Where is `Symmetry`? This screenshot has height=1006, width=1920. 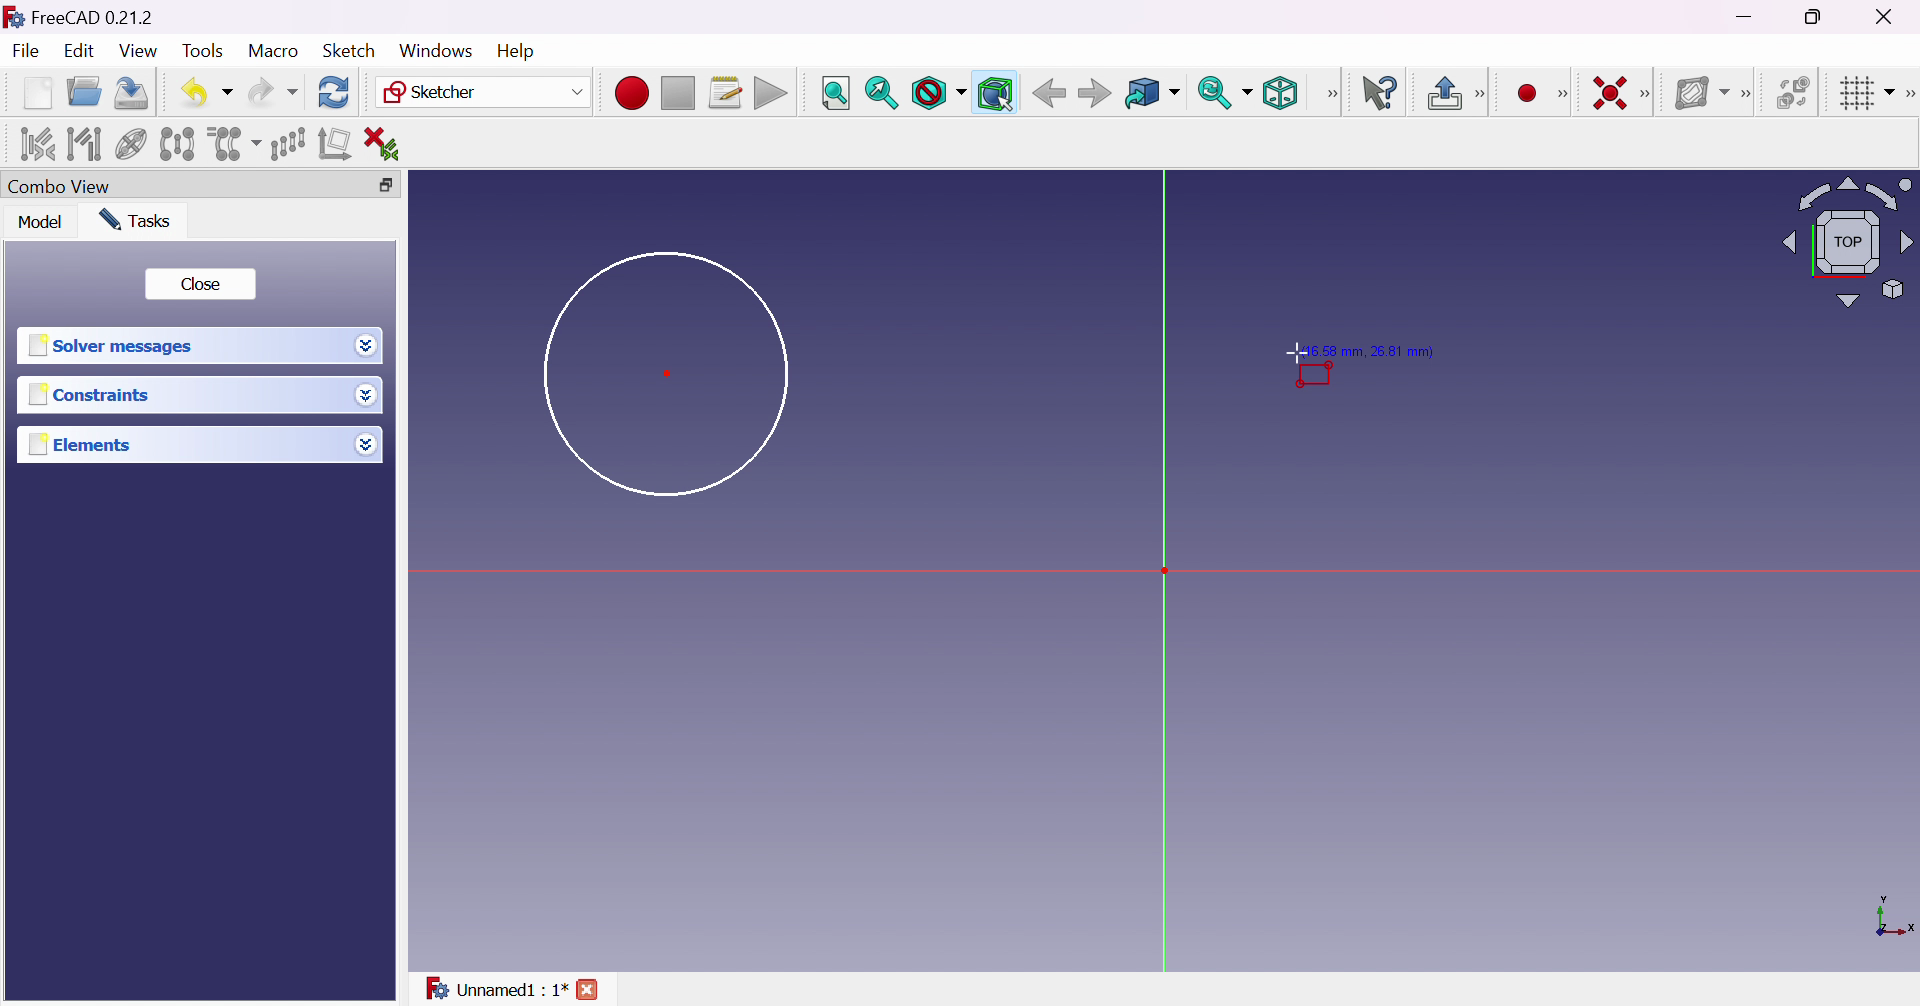 Symmetry is located at coordinates (178, 143).